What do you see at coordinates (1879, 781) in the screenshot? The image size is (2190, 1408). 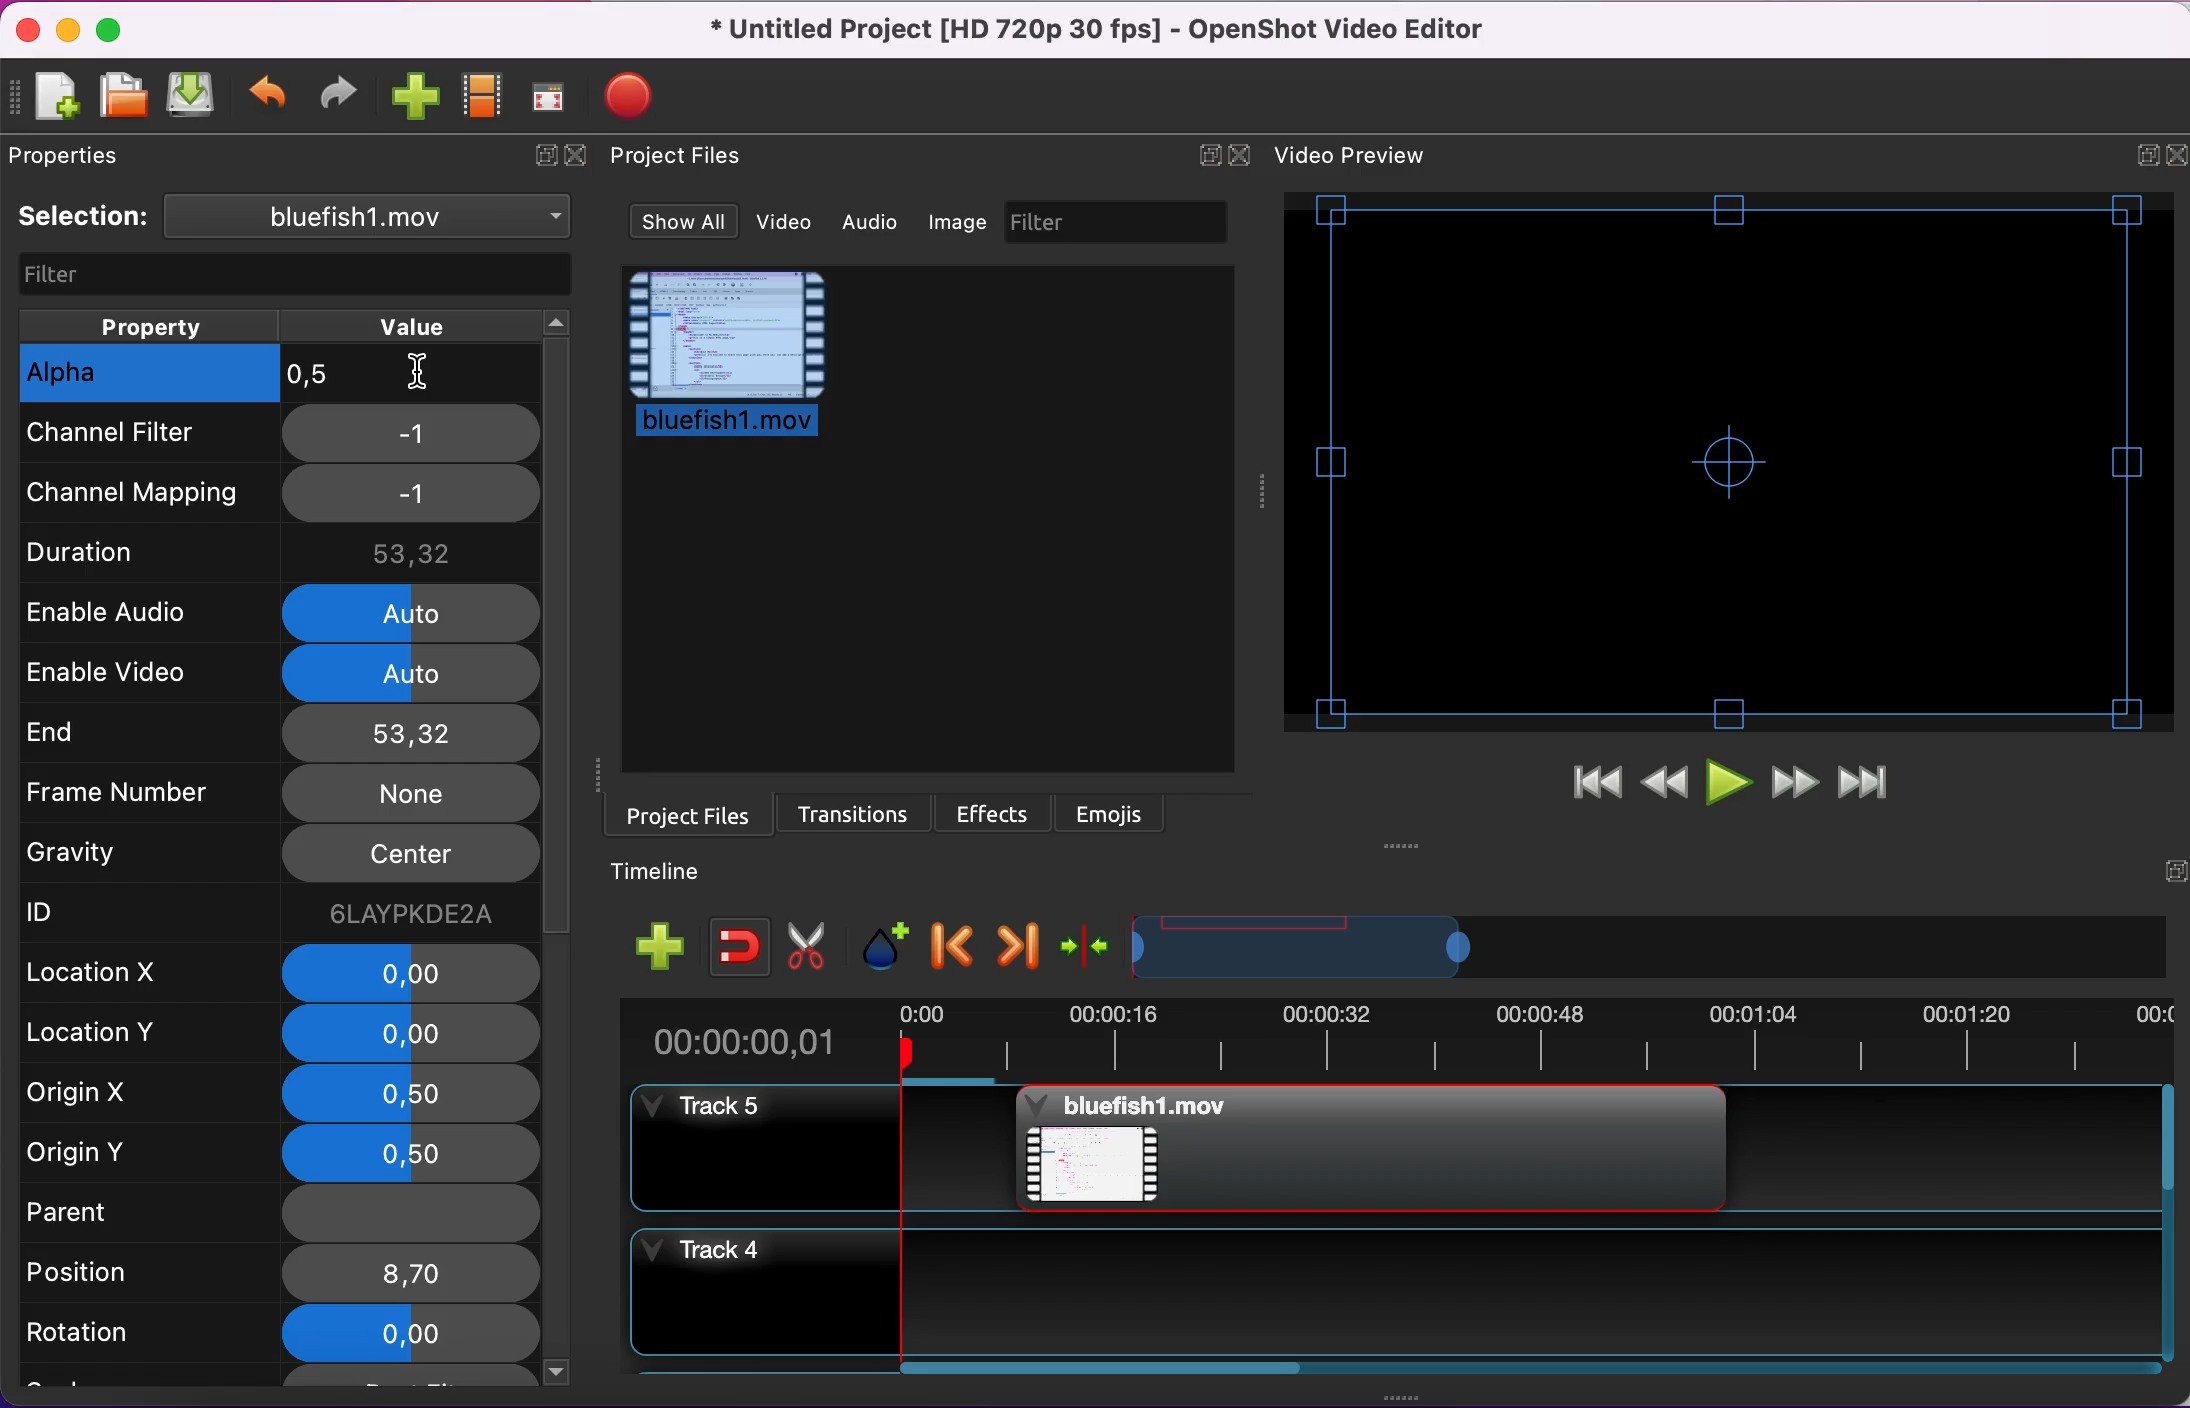 I see `jump to end` at bounding box center [1879, 781].